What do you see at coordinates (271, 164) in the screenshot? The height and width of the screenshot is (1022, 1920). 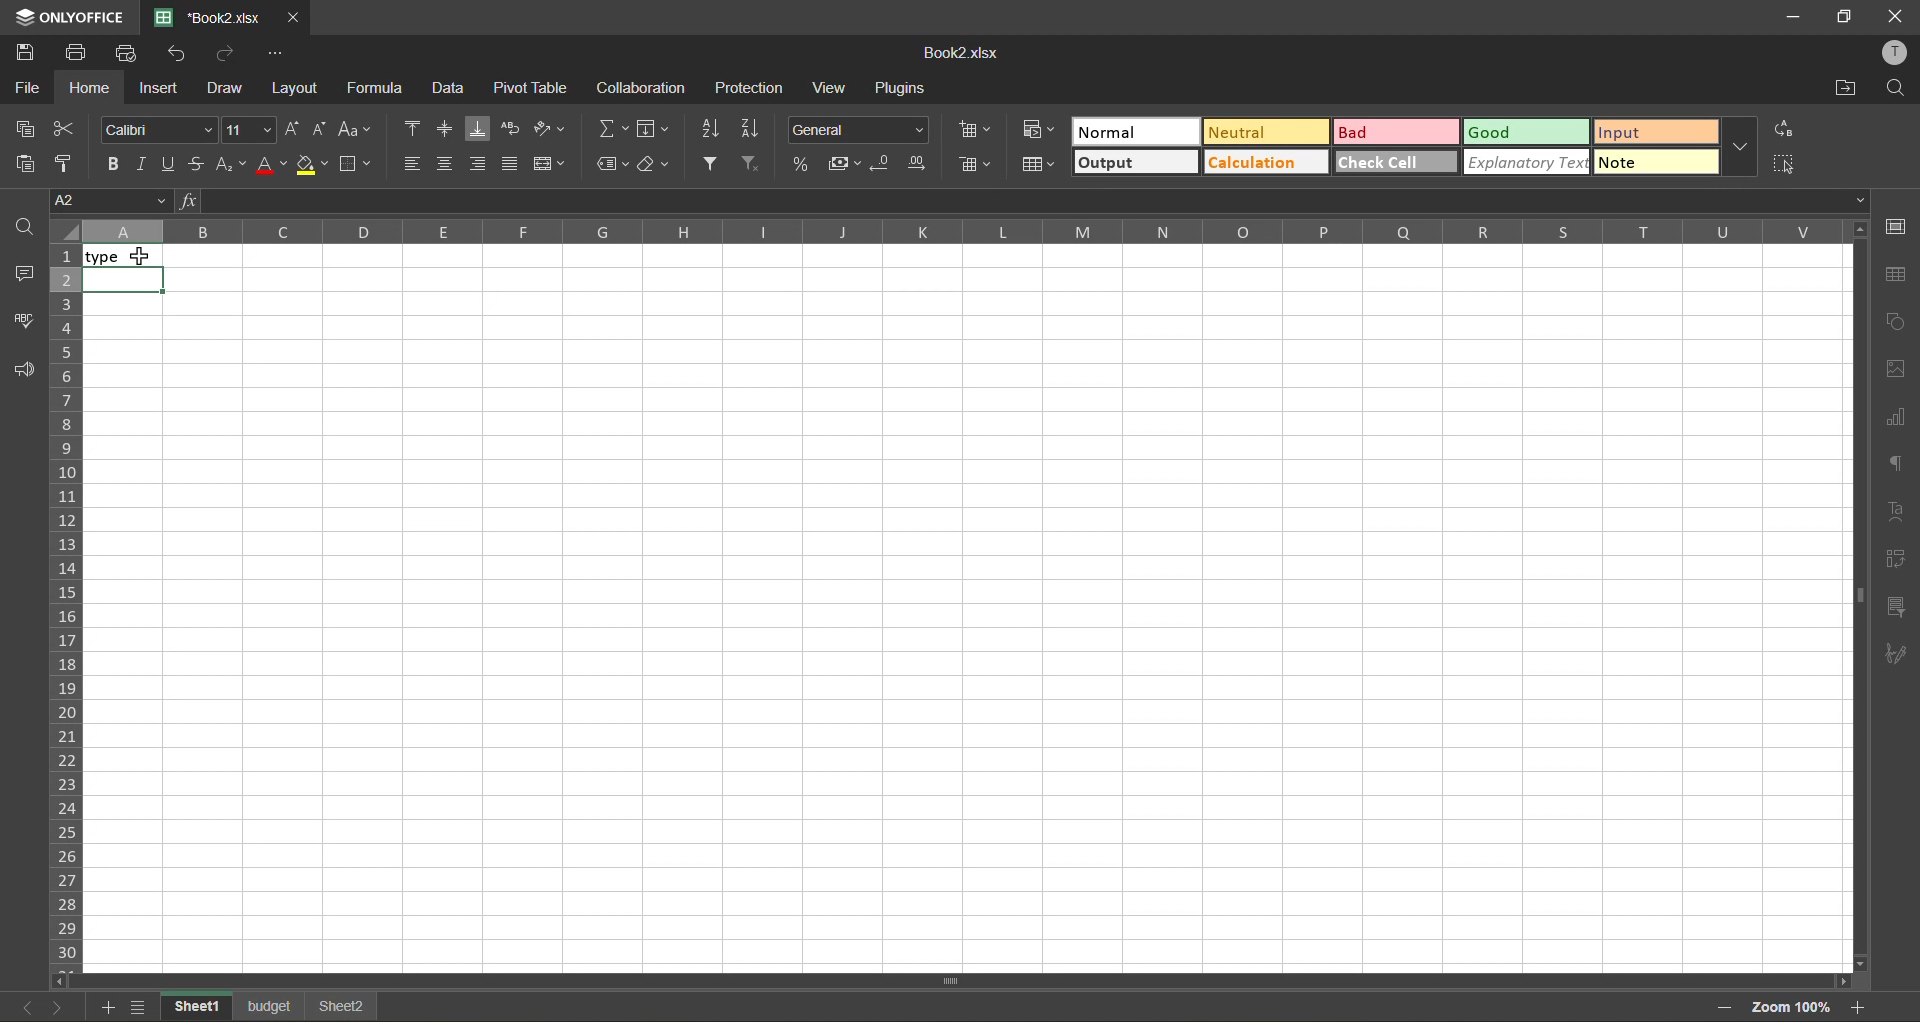 I see `font color` at bounding box center [271, 164].